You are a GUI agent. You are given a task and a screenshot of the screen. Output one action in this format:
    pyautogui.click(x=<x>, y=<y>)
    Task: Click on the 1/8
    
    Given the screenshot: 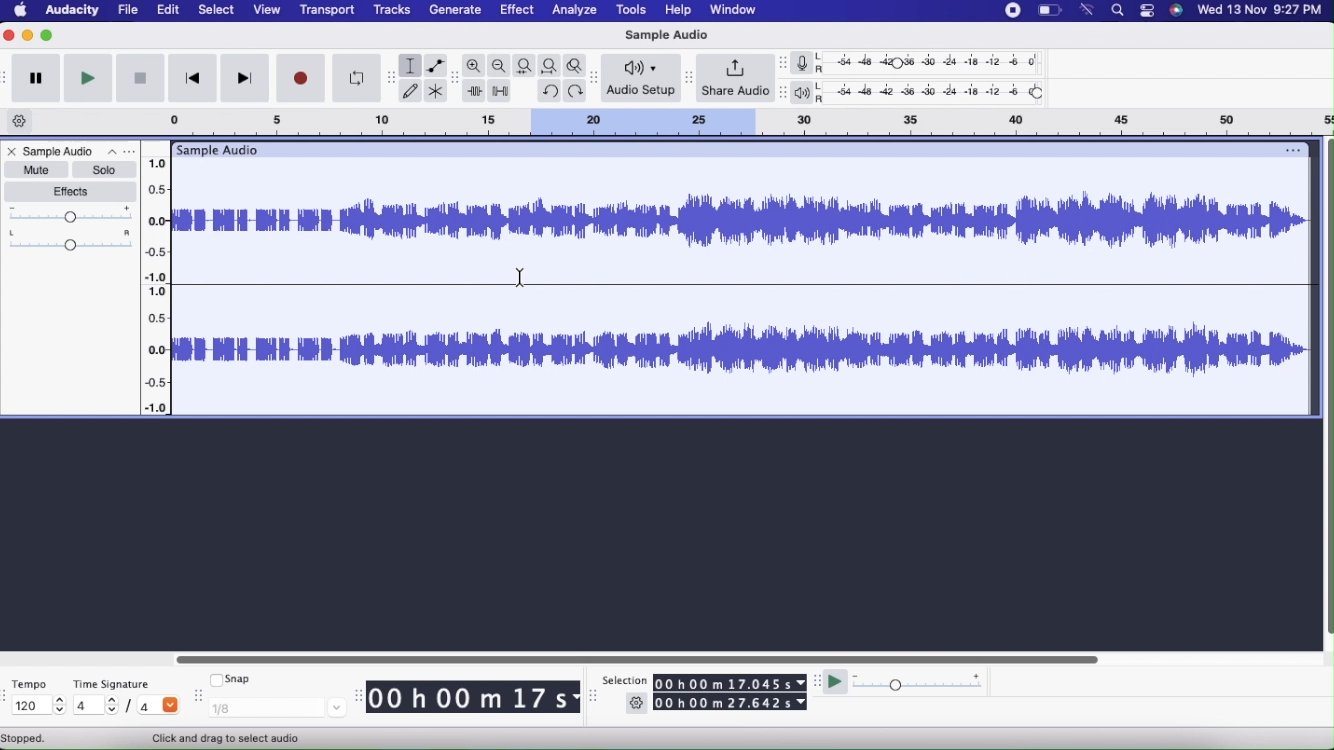 What is the action you would take?
    pyautogui.click(x=278, y=707)
    